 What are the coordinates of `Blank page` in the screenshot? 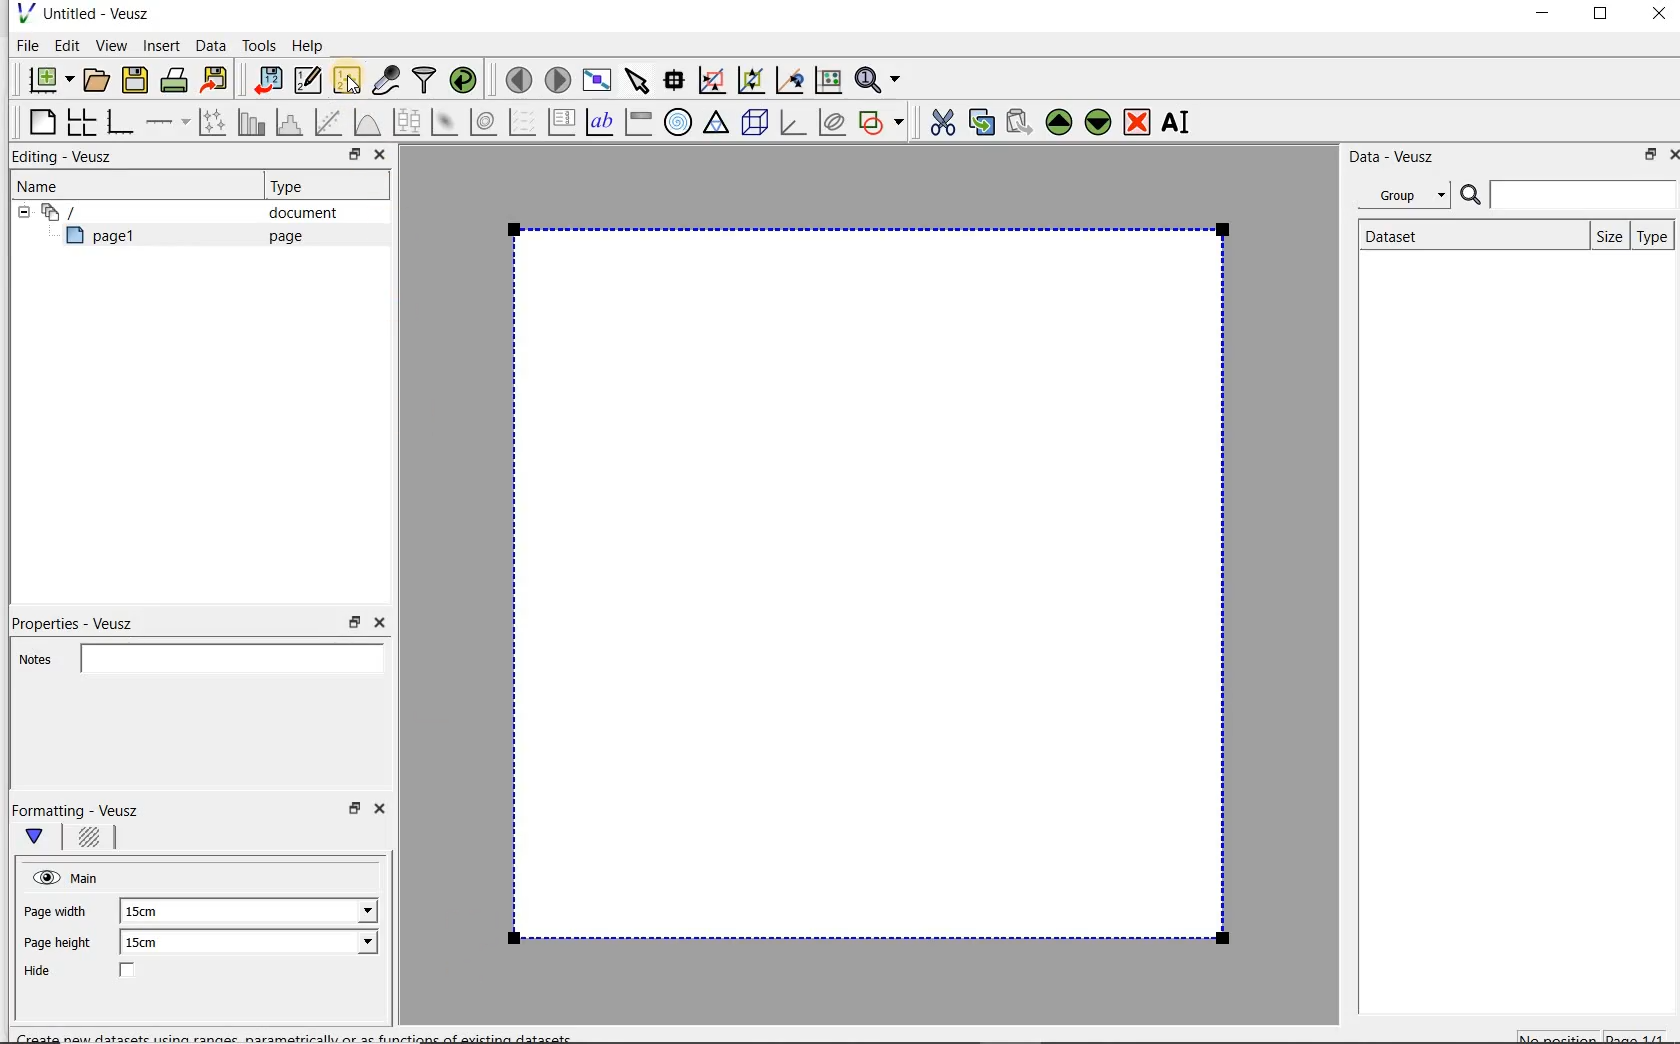 It's located at (868, 583).